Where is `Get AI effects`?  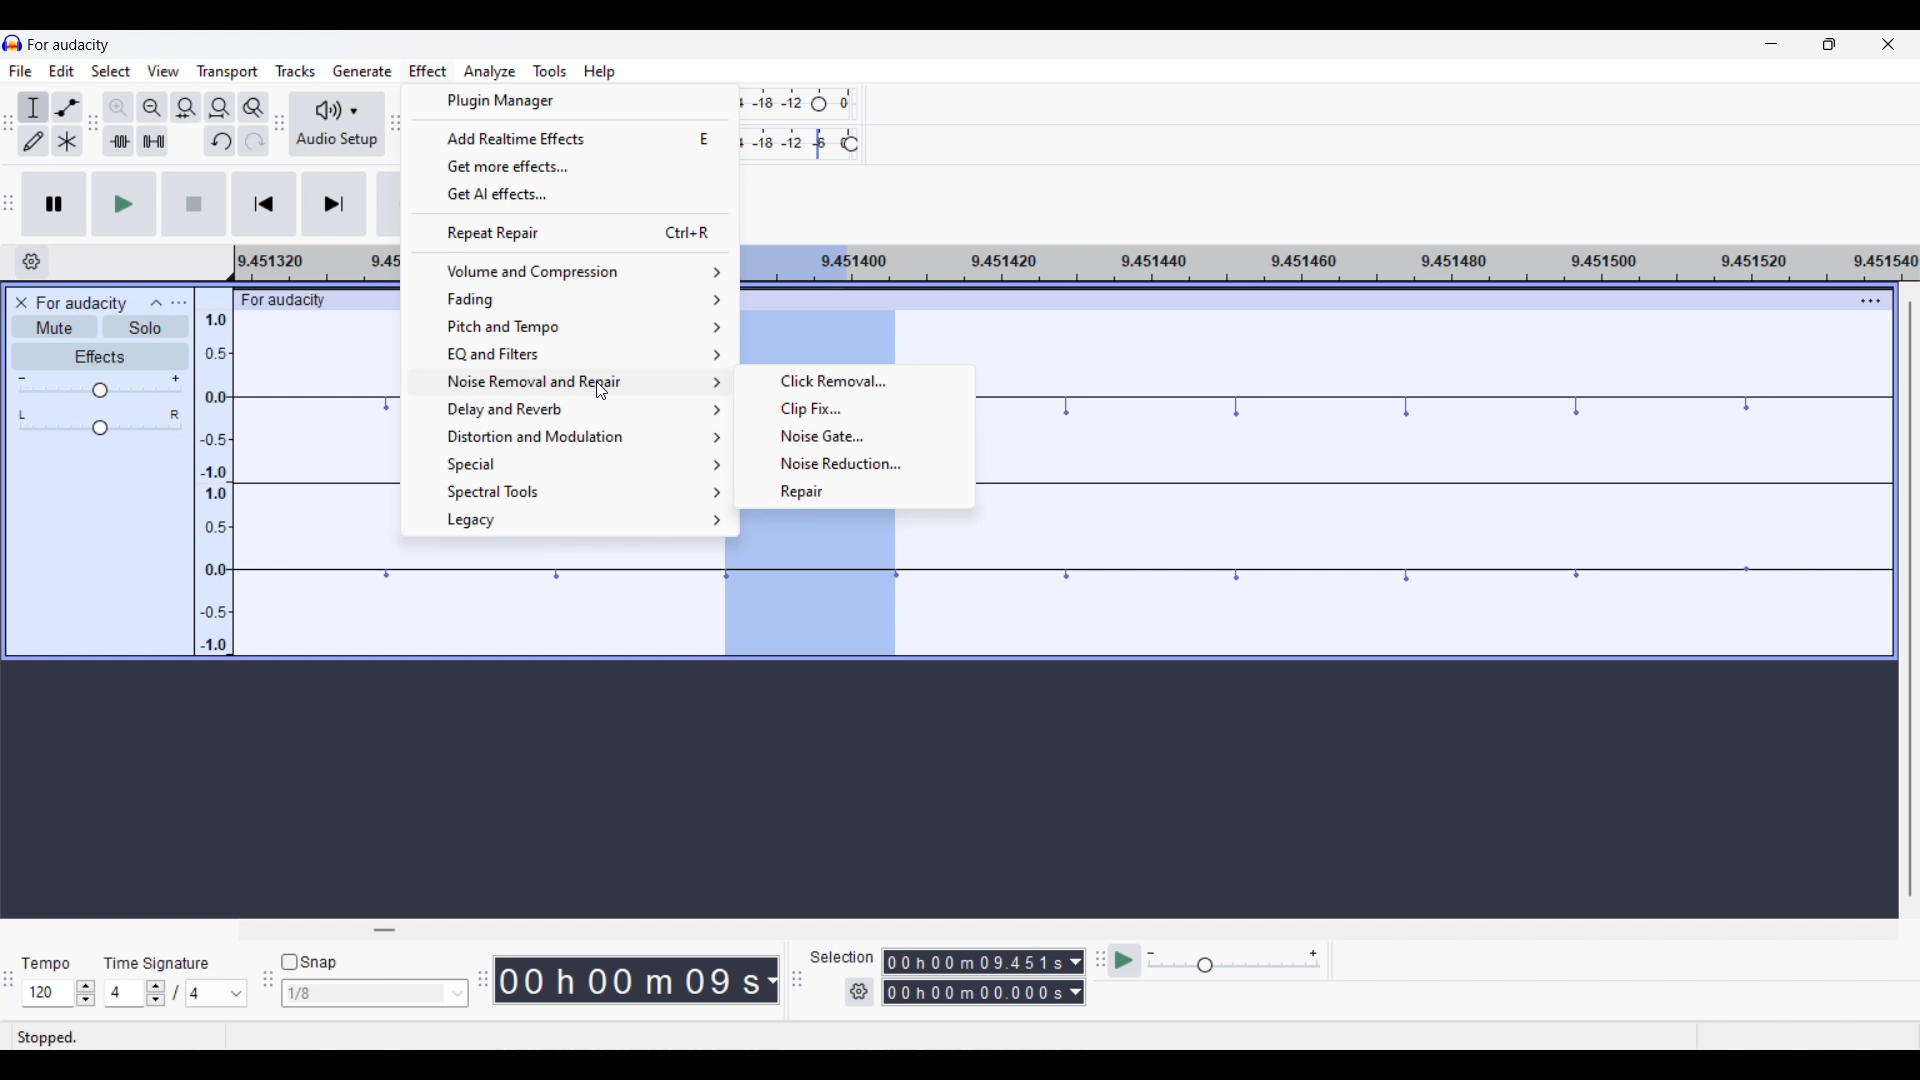
Get AI effects is located at coordinates (571, 195).